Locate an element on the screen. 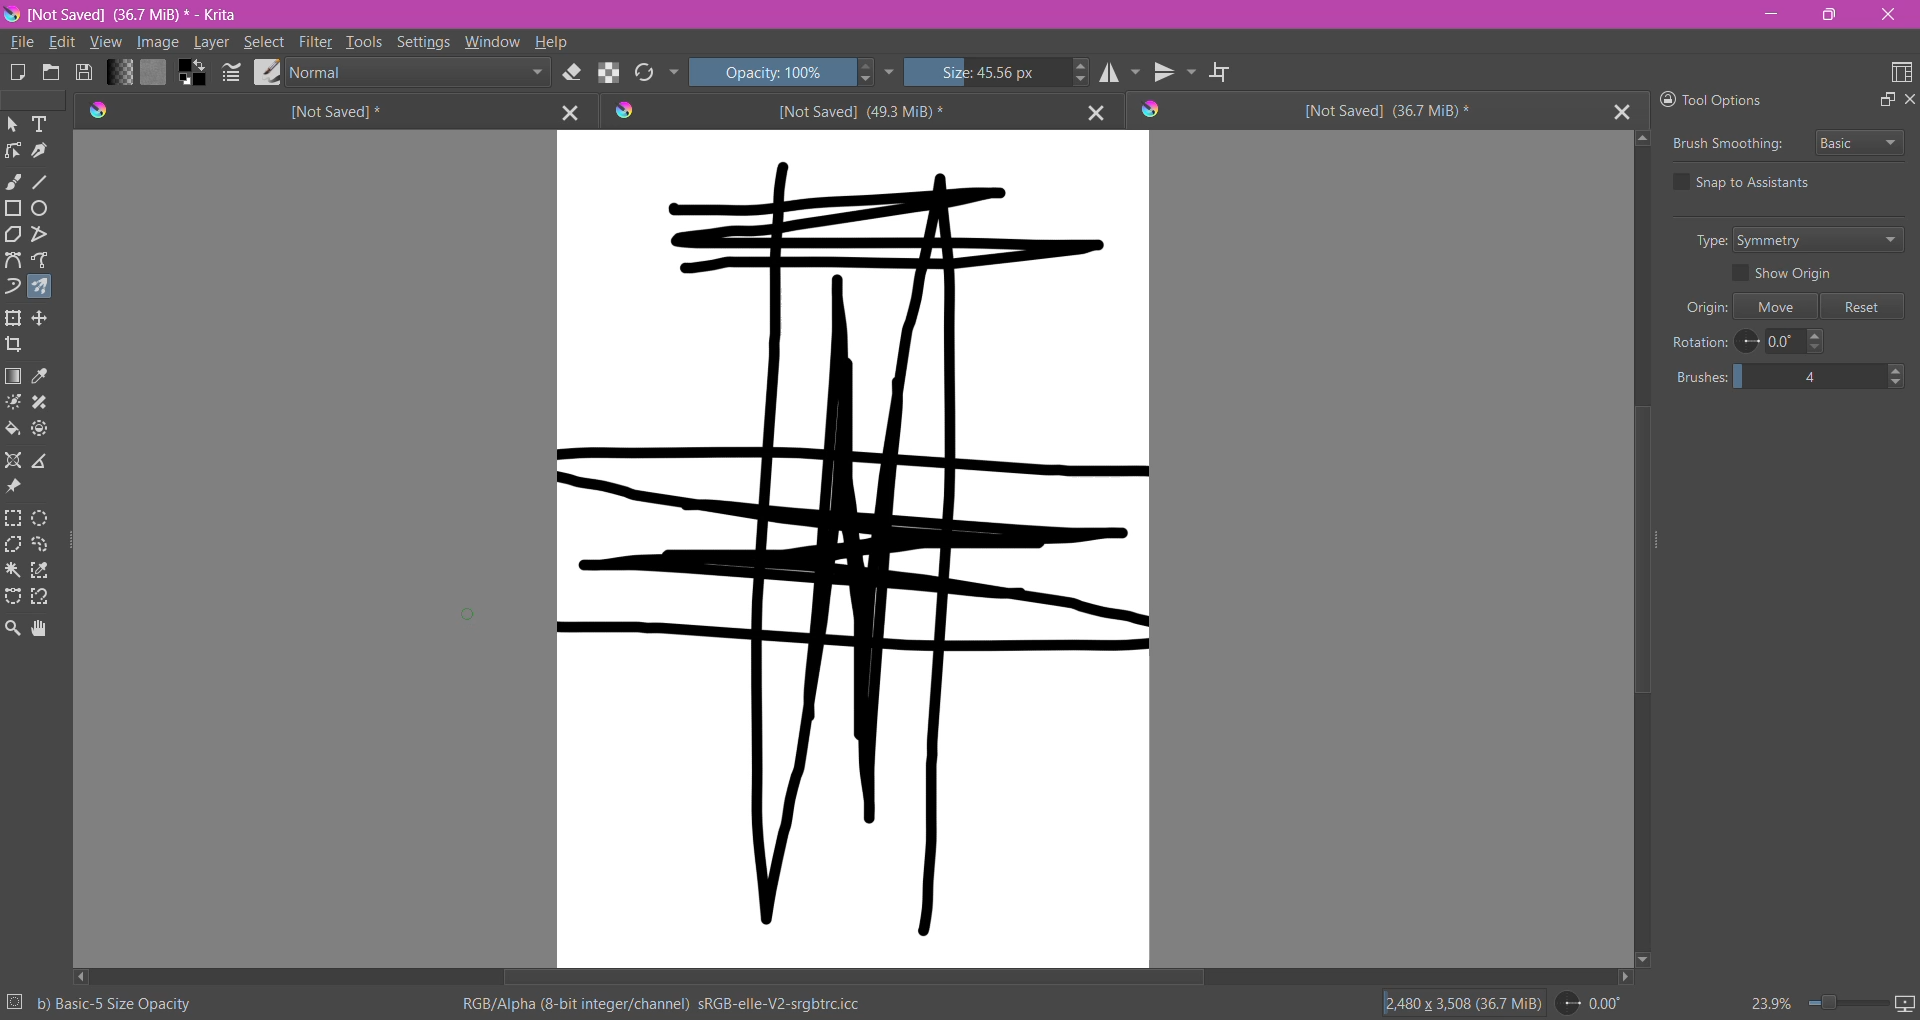 Image resolution: width=1920 pixels, height=1020 pixels. Set Rotation Level is located at coordinates (1591, 1005).